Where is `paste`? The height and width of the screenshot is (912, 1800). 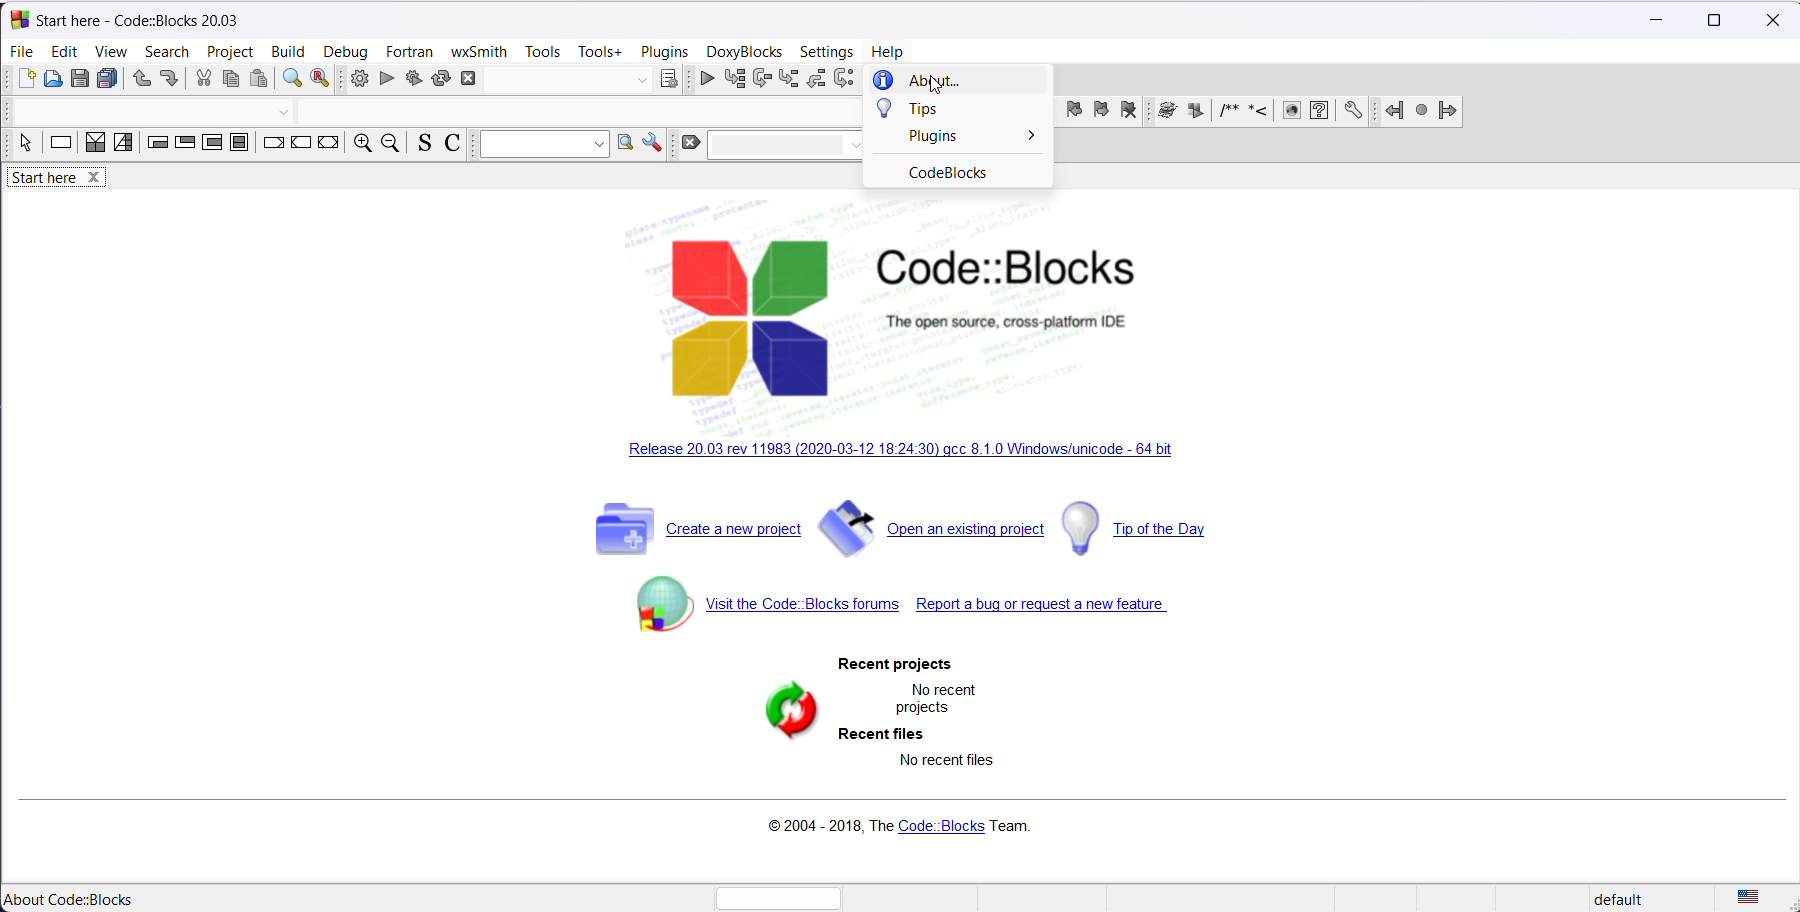 paste is located at coordinates (260, 81).